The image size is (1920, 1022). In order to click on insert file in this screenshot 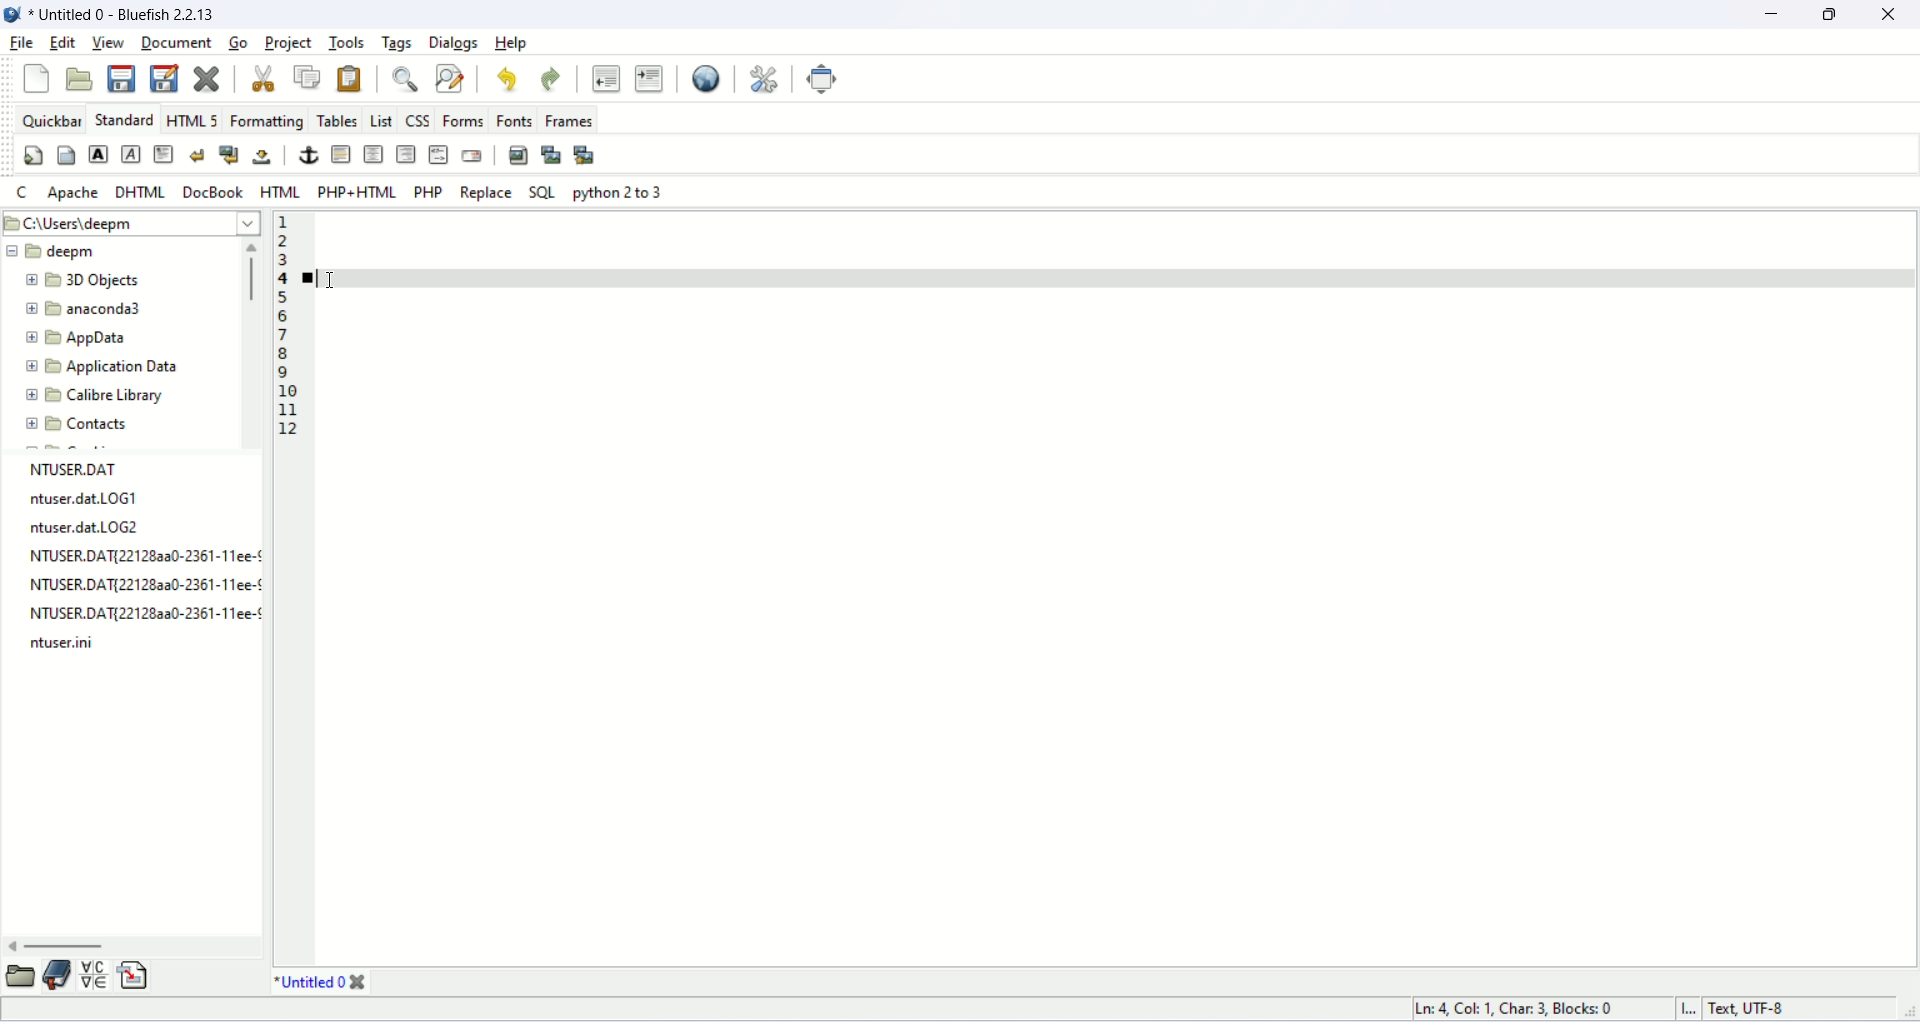, I will do `click(135, 977)`.